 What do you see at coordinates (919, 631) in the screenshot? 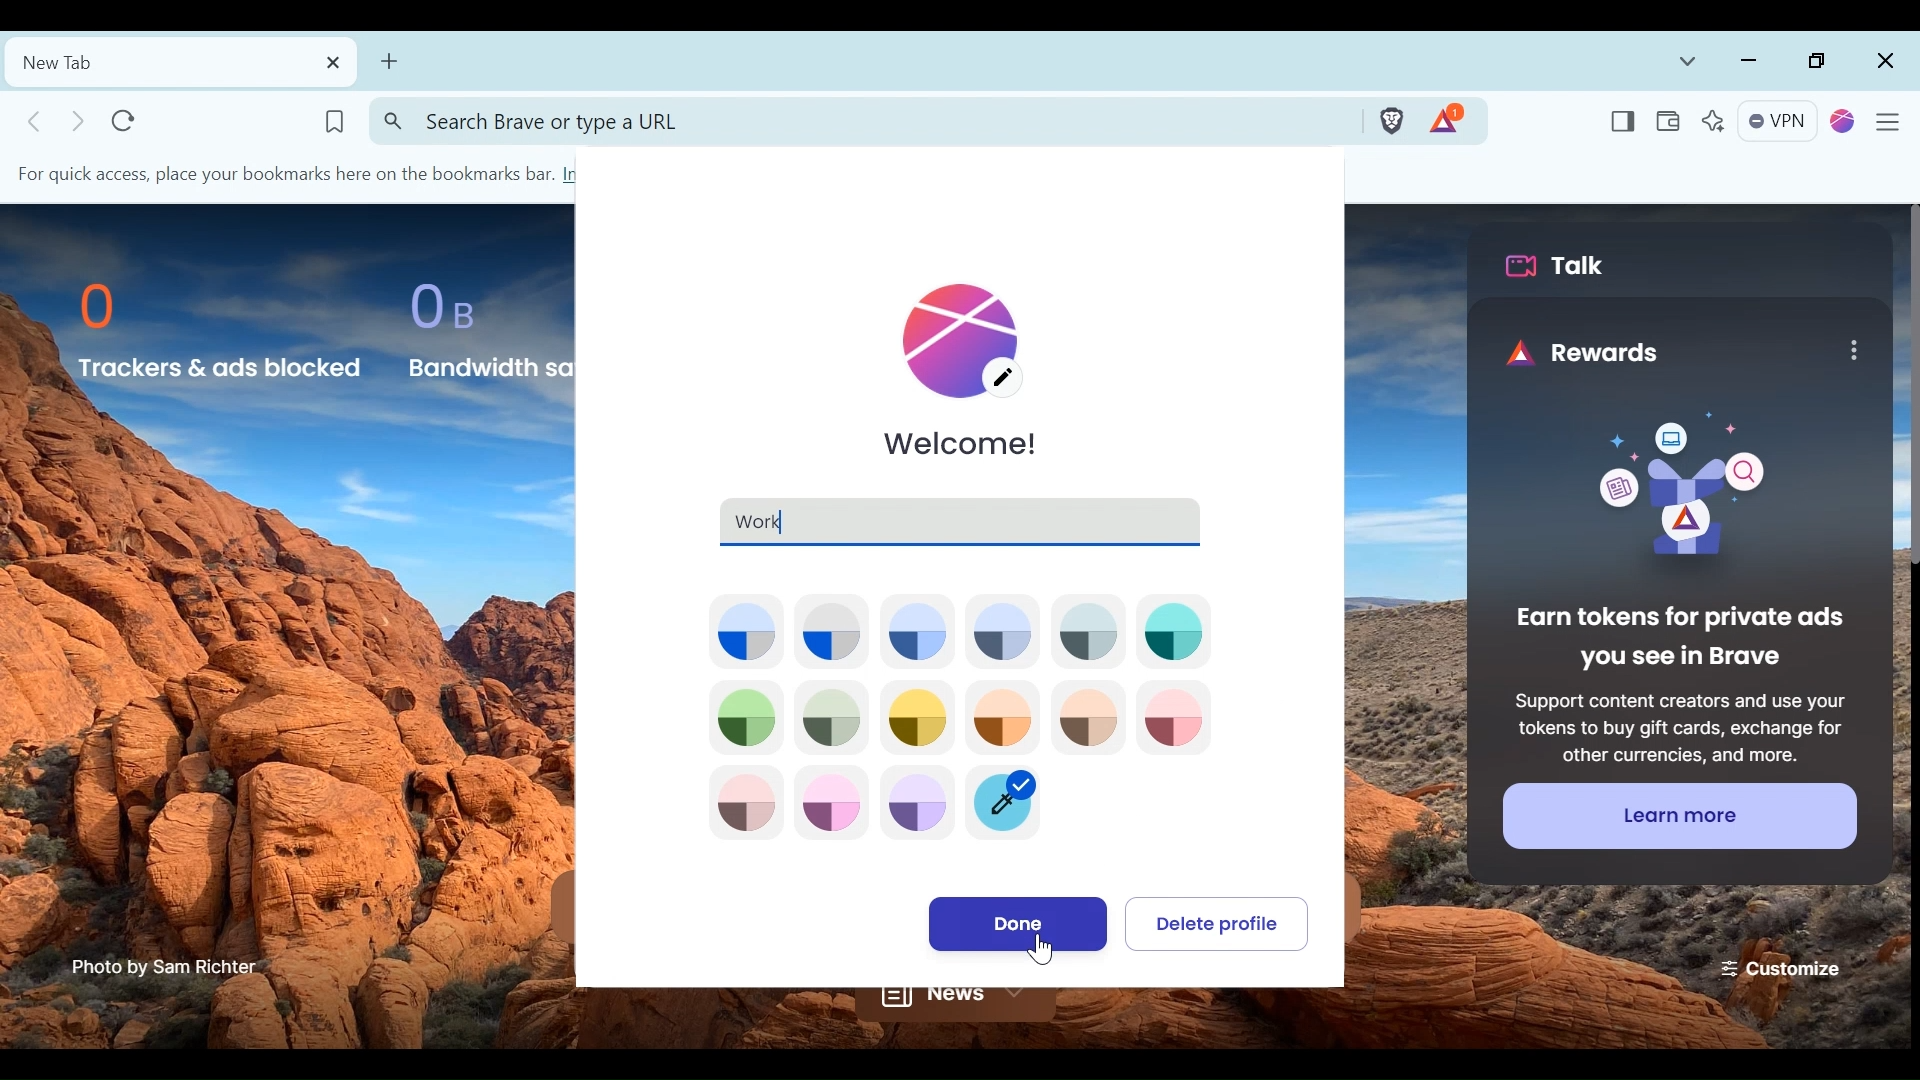
I see `Theme` at bounding box center [919, 631].